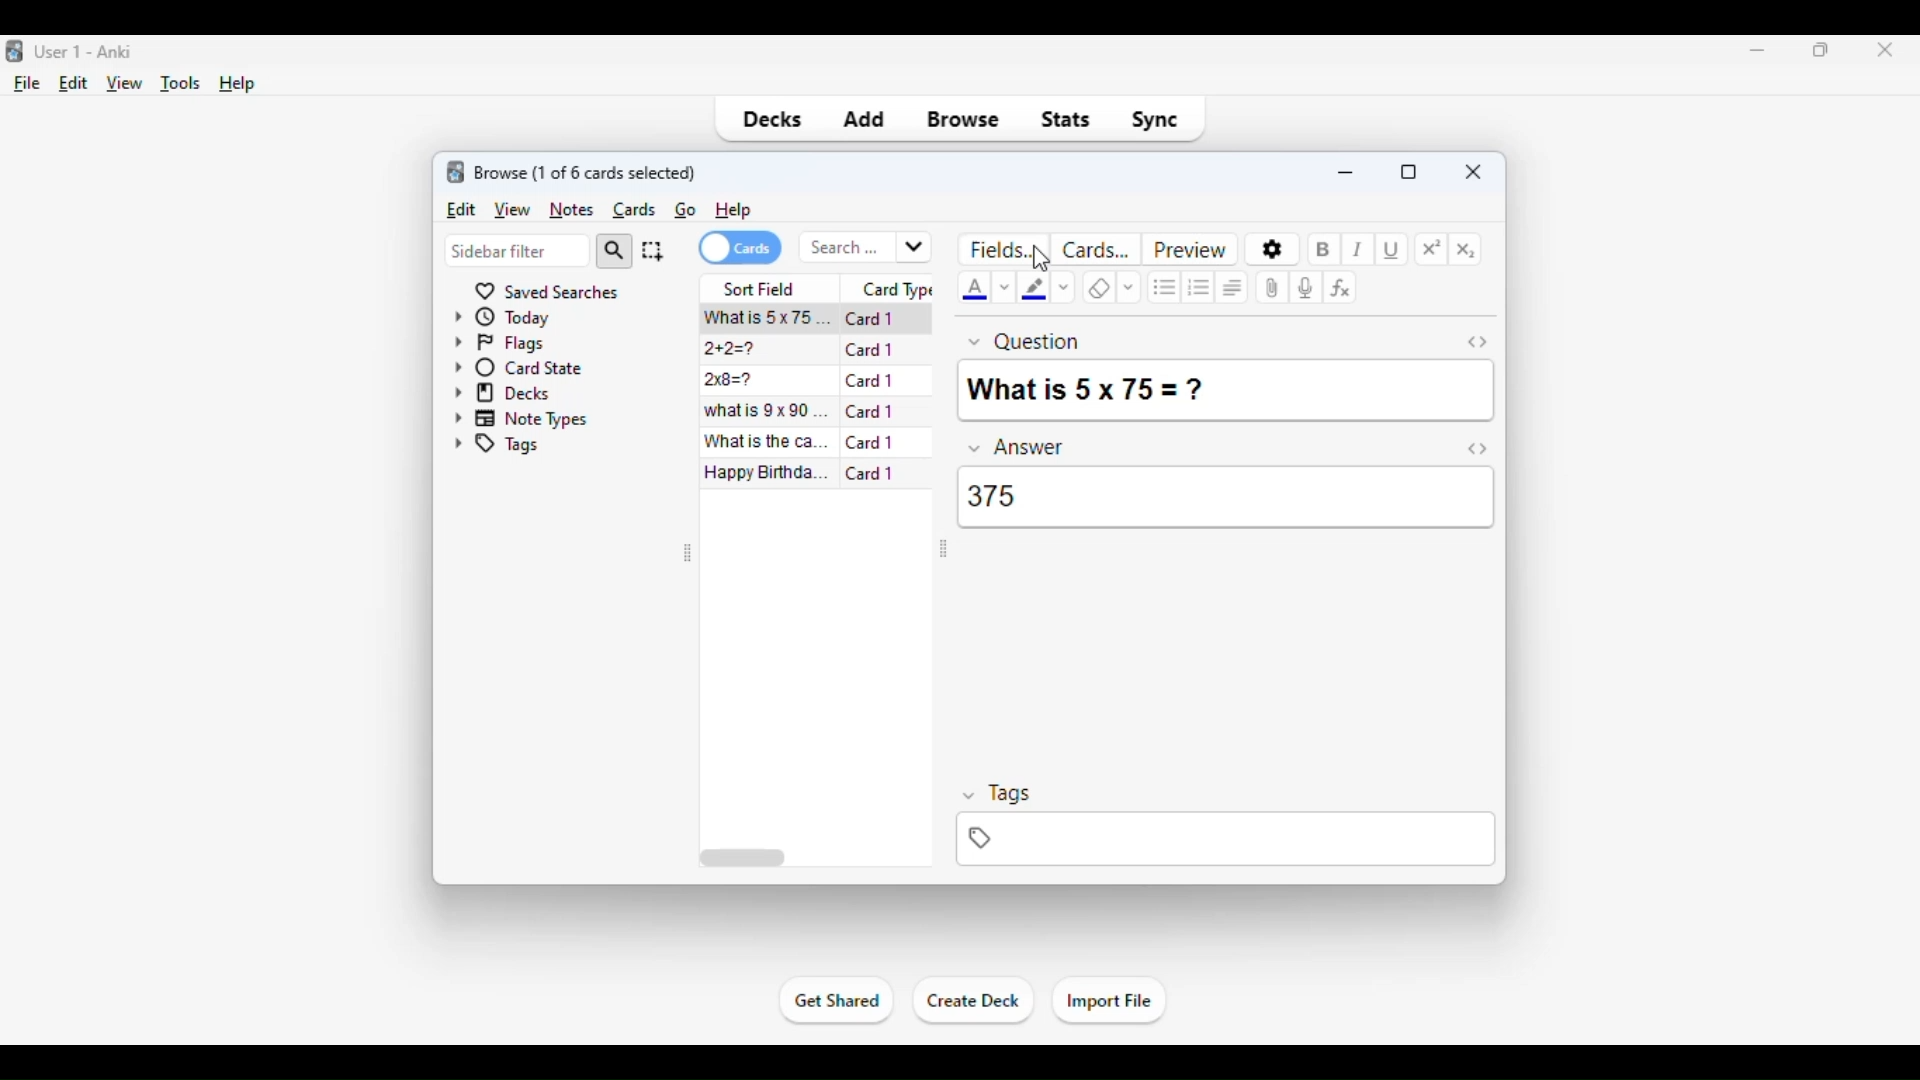  Describe the element at coordinates (727, 349) in the screenshot. I see `2+2=?` at that location.